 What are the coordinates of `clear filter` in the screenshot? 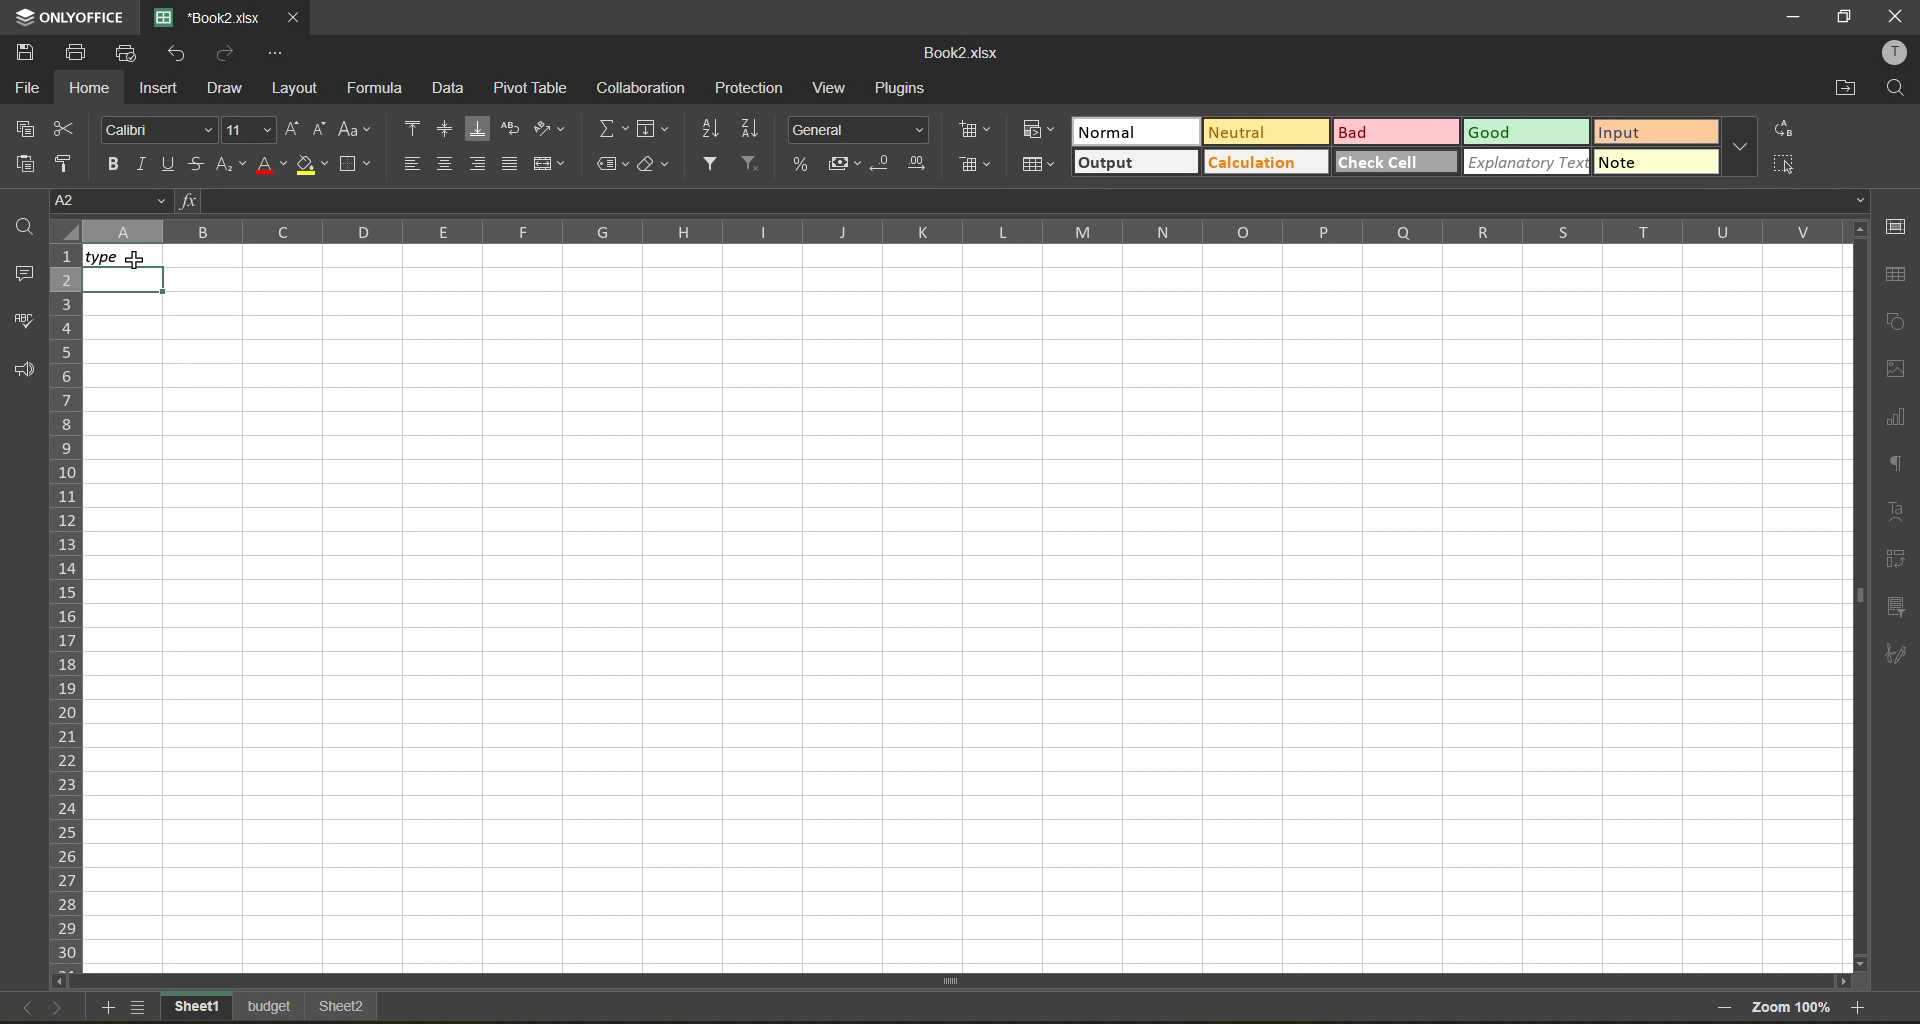 It's located at (751, 166).